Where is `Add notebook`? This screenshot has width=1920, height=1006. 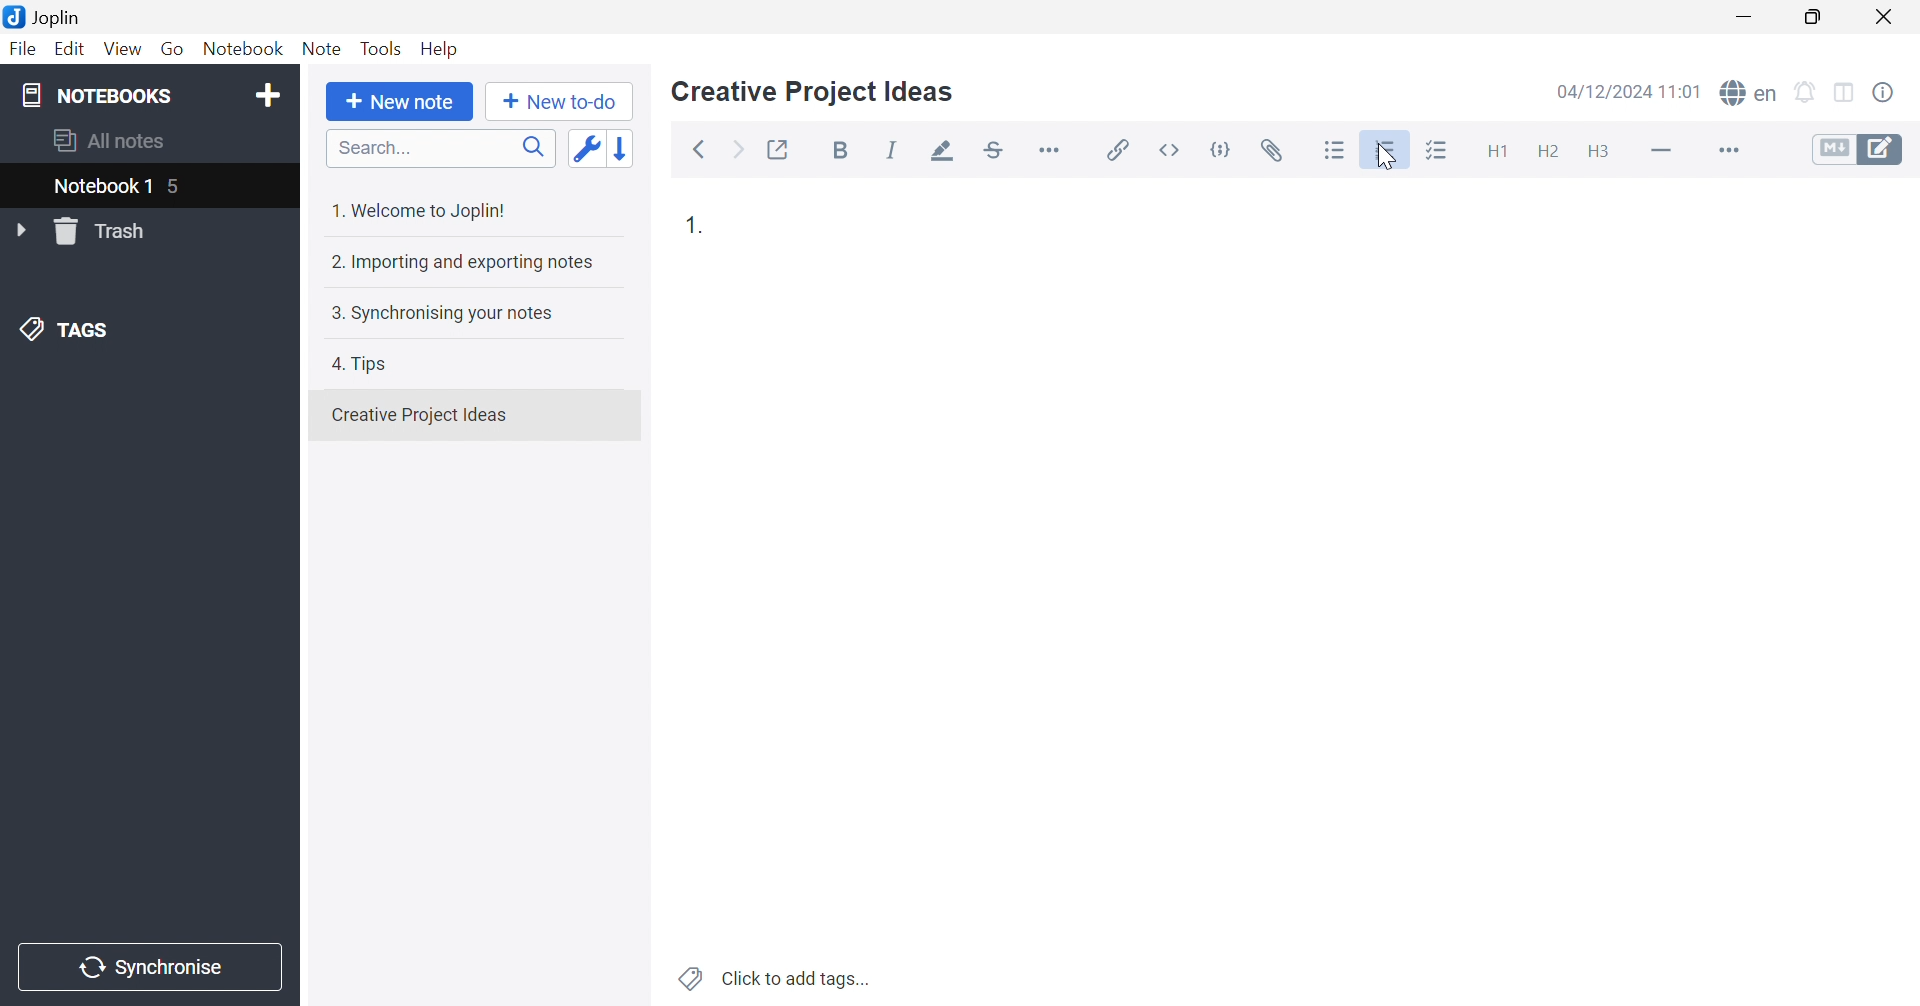
Add notebook is located at coordinates (268, 93).